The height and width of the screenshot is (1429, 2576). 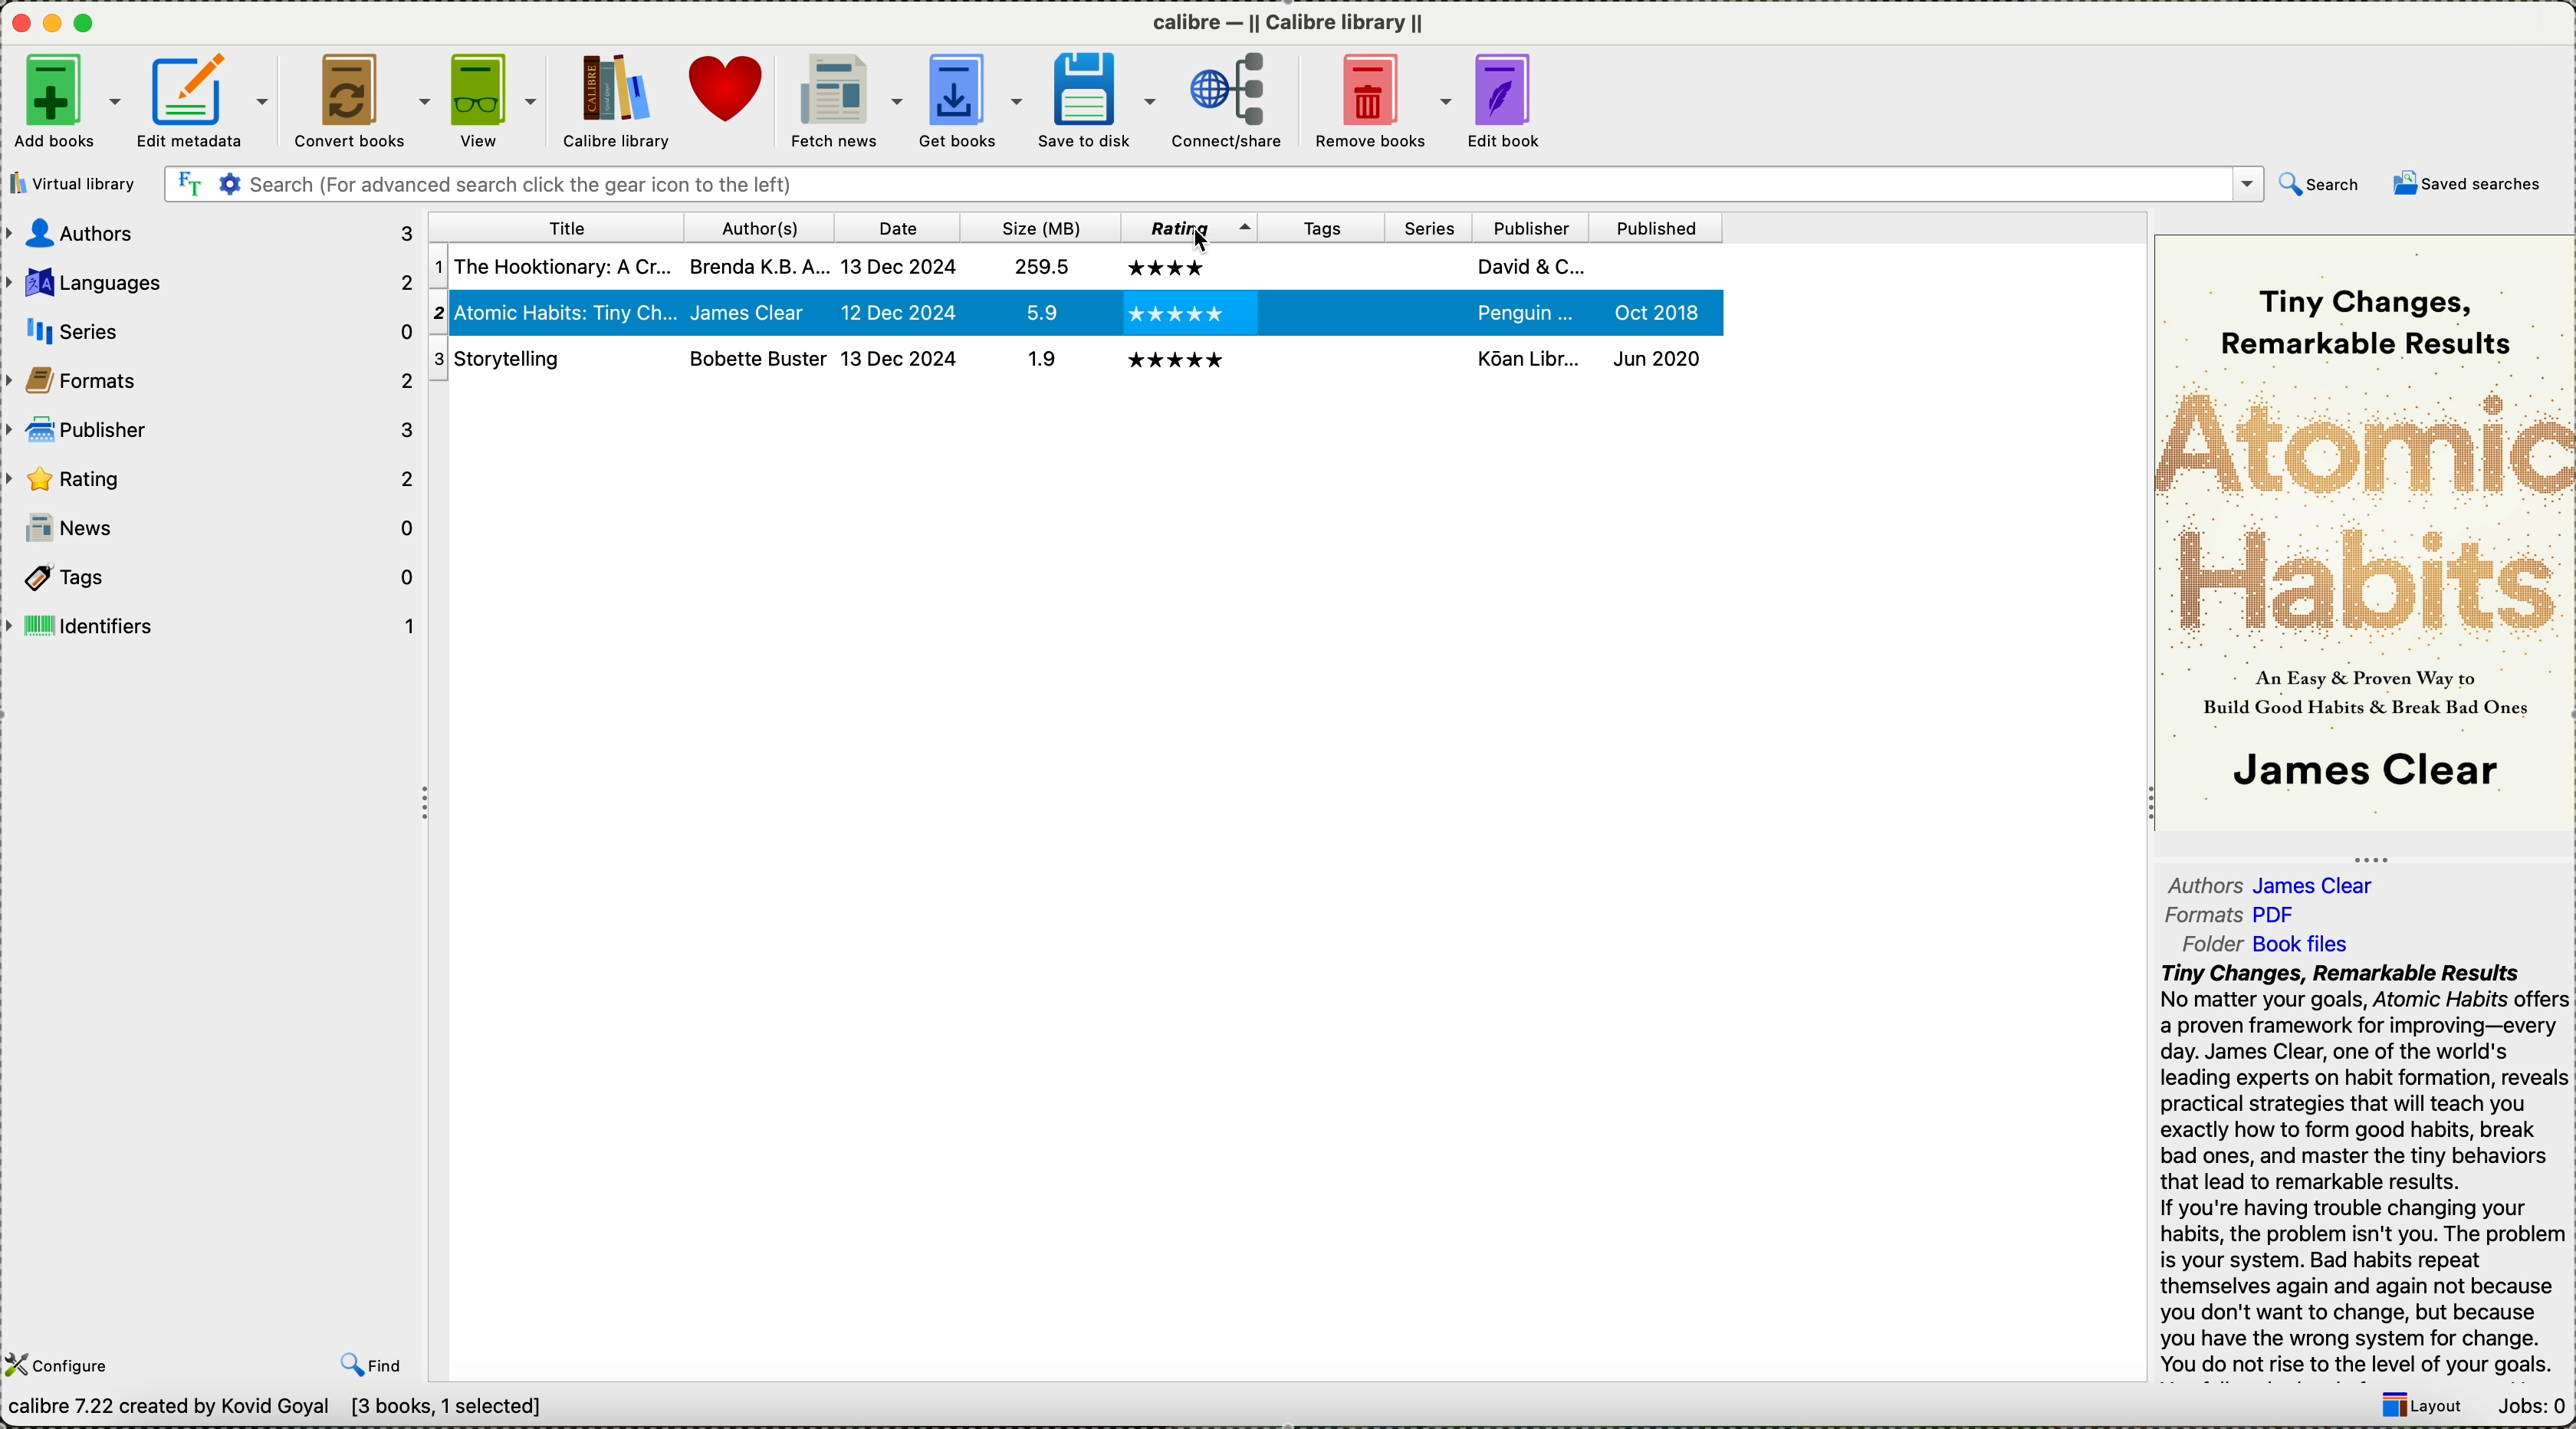 I want to click on 5.9, so click(x=1036, y=265).